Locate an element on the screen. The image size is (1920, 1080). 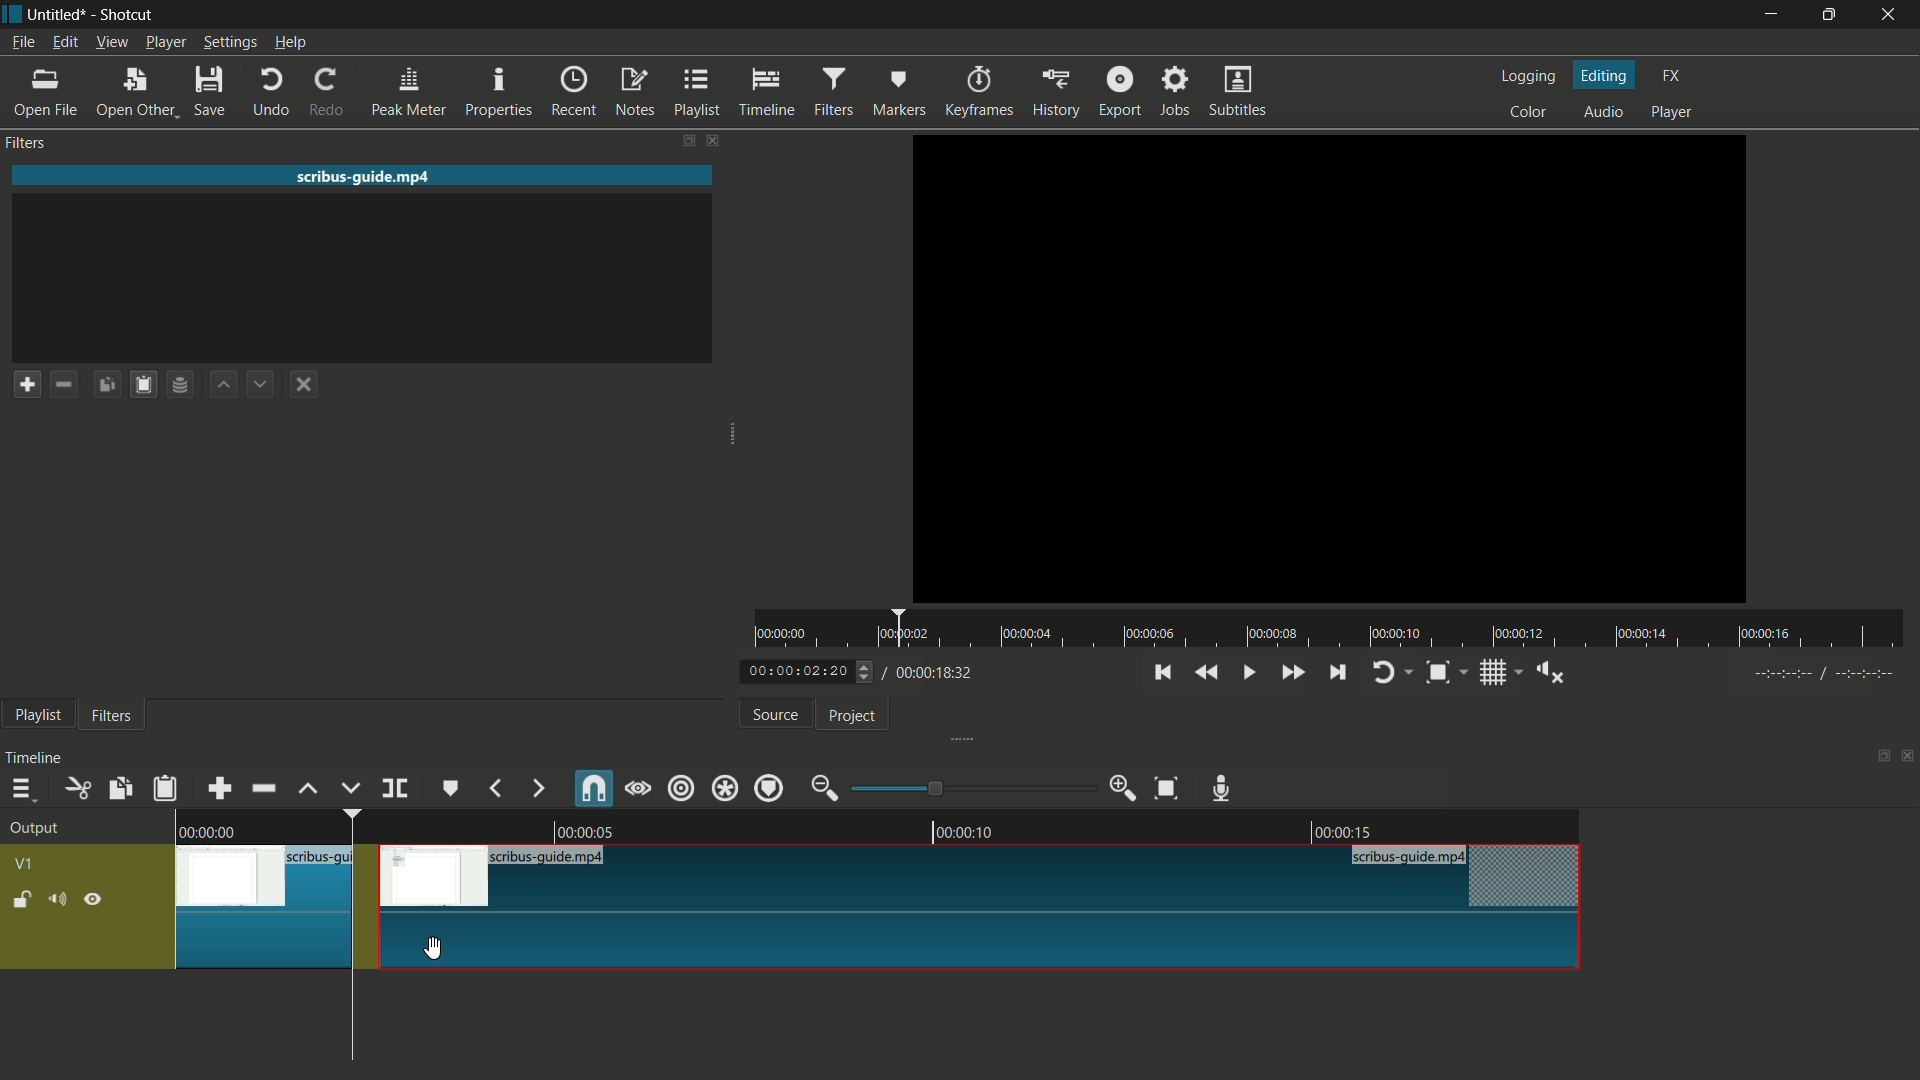
undo is located at coordinates (275, 91).